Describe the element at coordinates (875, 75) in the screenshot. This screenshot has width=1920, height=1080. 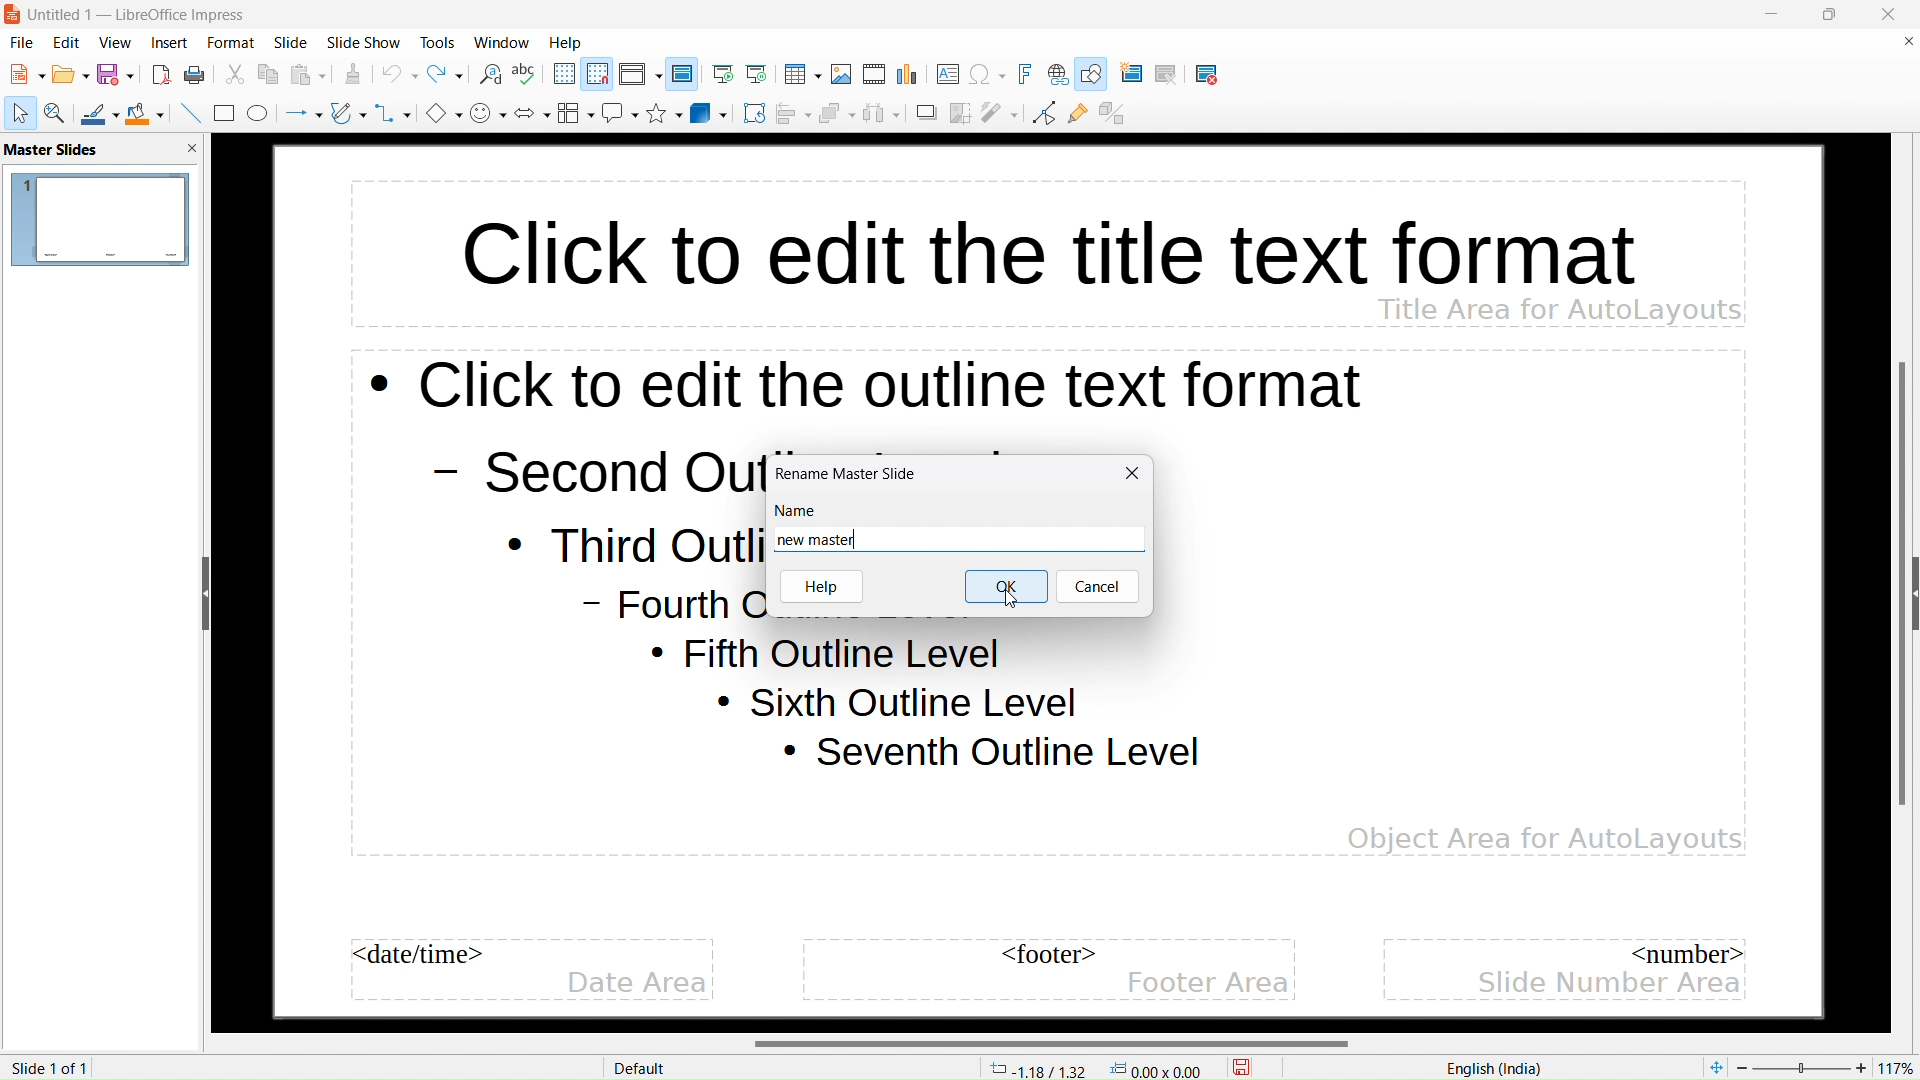
I see `insert audio or video` at that location.